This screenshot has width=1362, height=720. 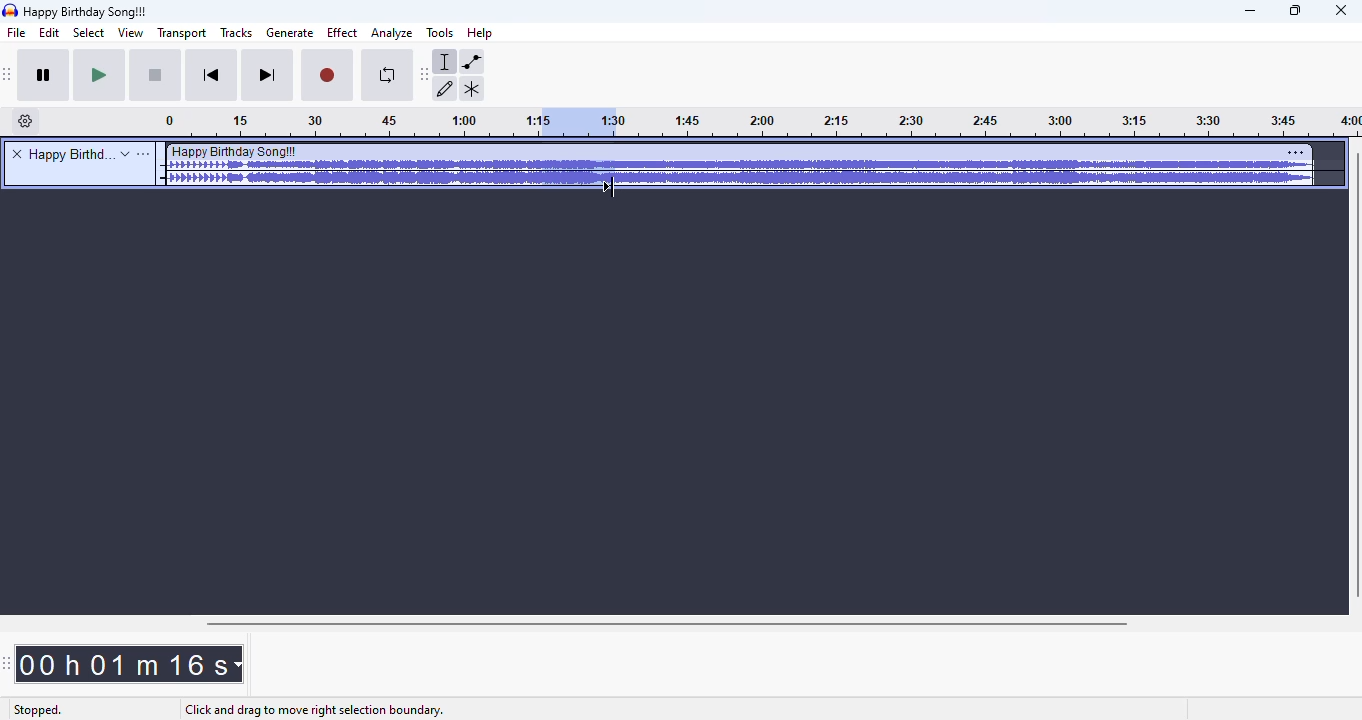 What do you see at coordinates (1296, 11) in the screenshot?
I see `maximize` at bounding box center [1296, 11].